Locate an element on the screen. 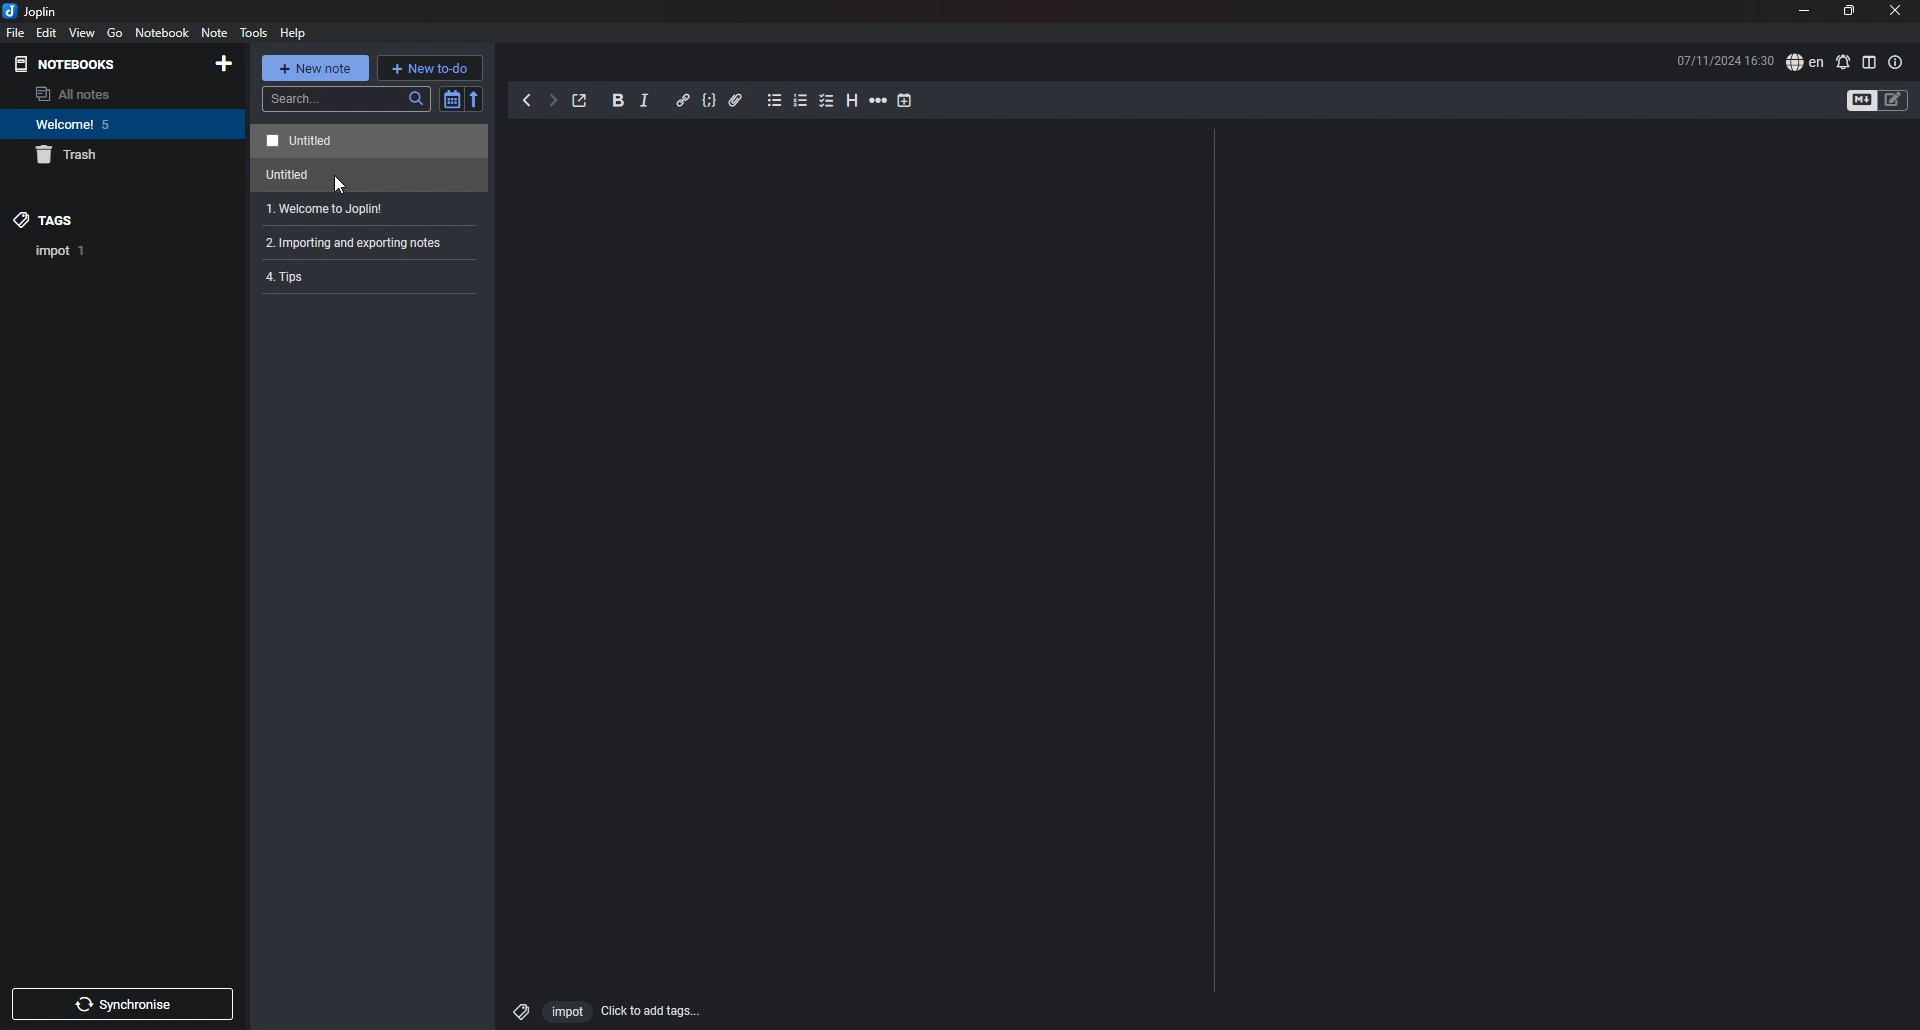 Image resolution: width=1920 pixels, height=1030 pixels. toggle sort order is located at coordinates (451, 100).